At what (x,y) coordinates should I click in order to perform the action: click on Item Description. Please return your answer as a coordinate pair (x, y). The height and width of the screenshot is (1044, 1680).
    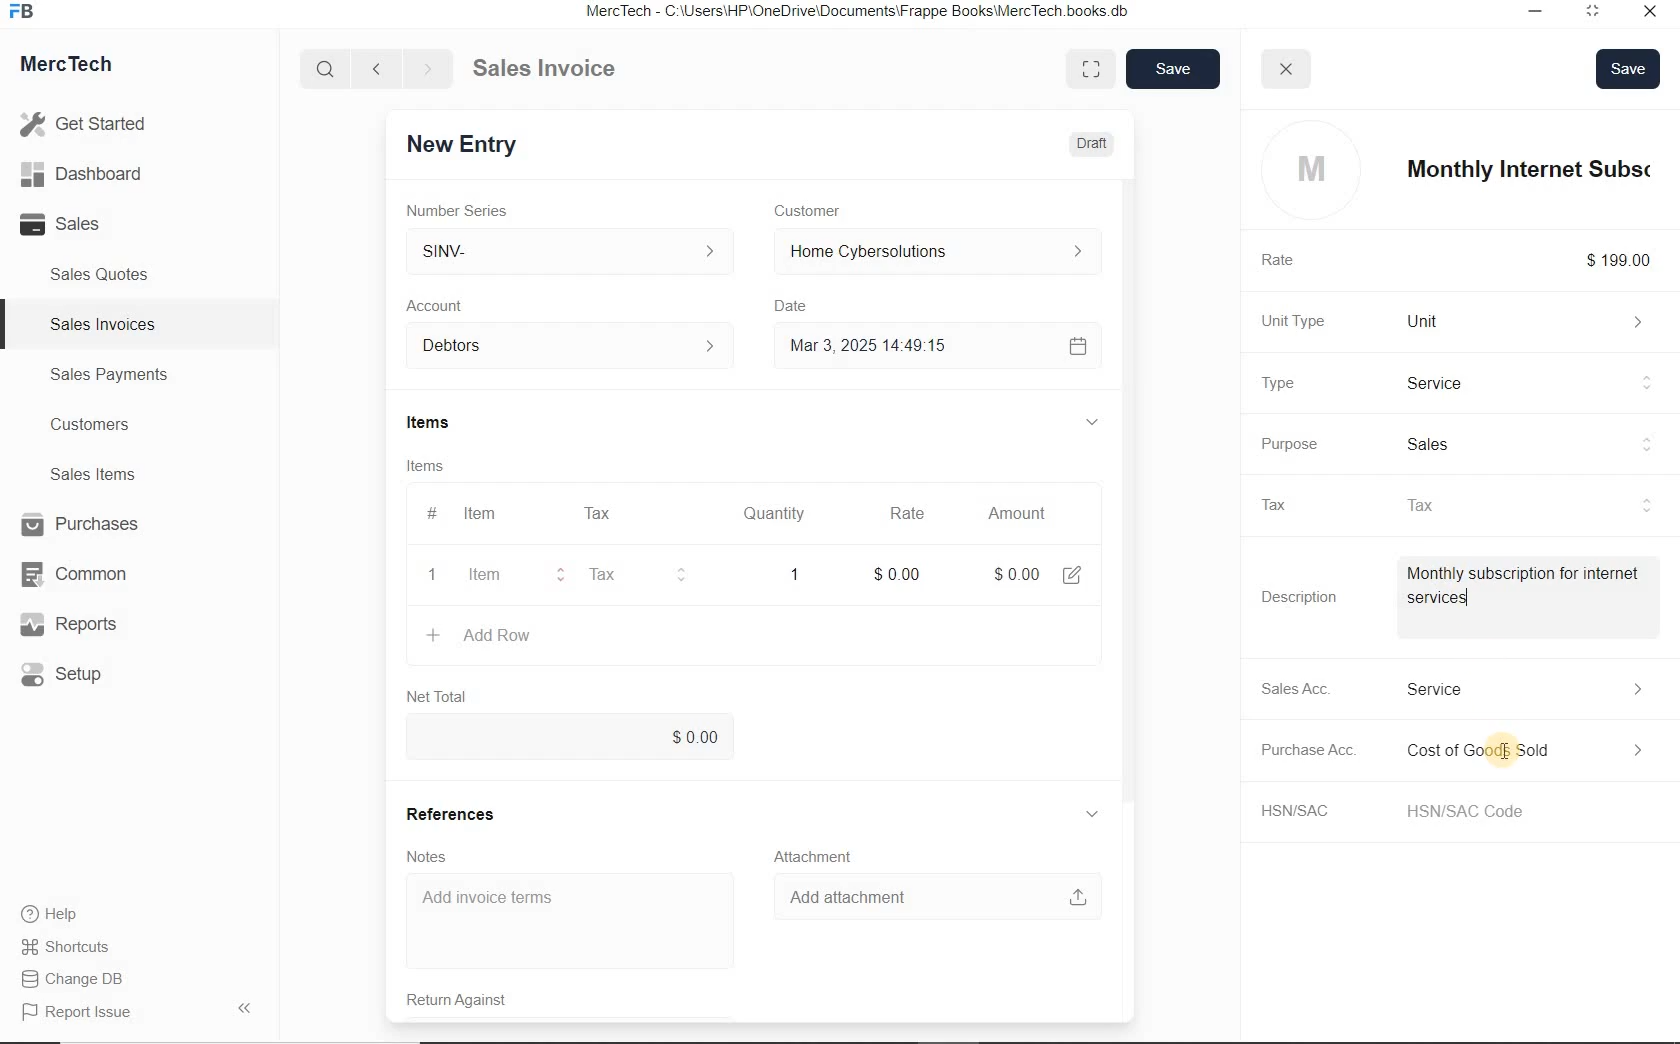
    Looking at the image, I should click on (1518, 591).